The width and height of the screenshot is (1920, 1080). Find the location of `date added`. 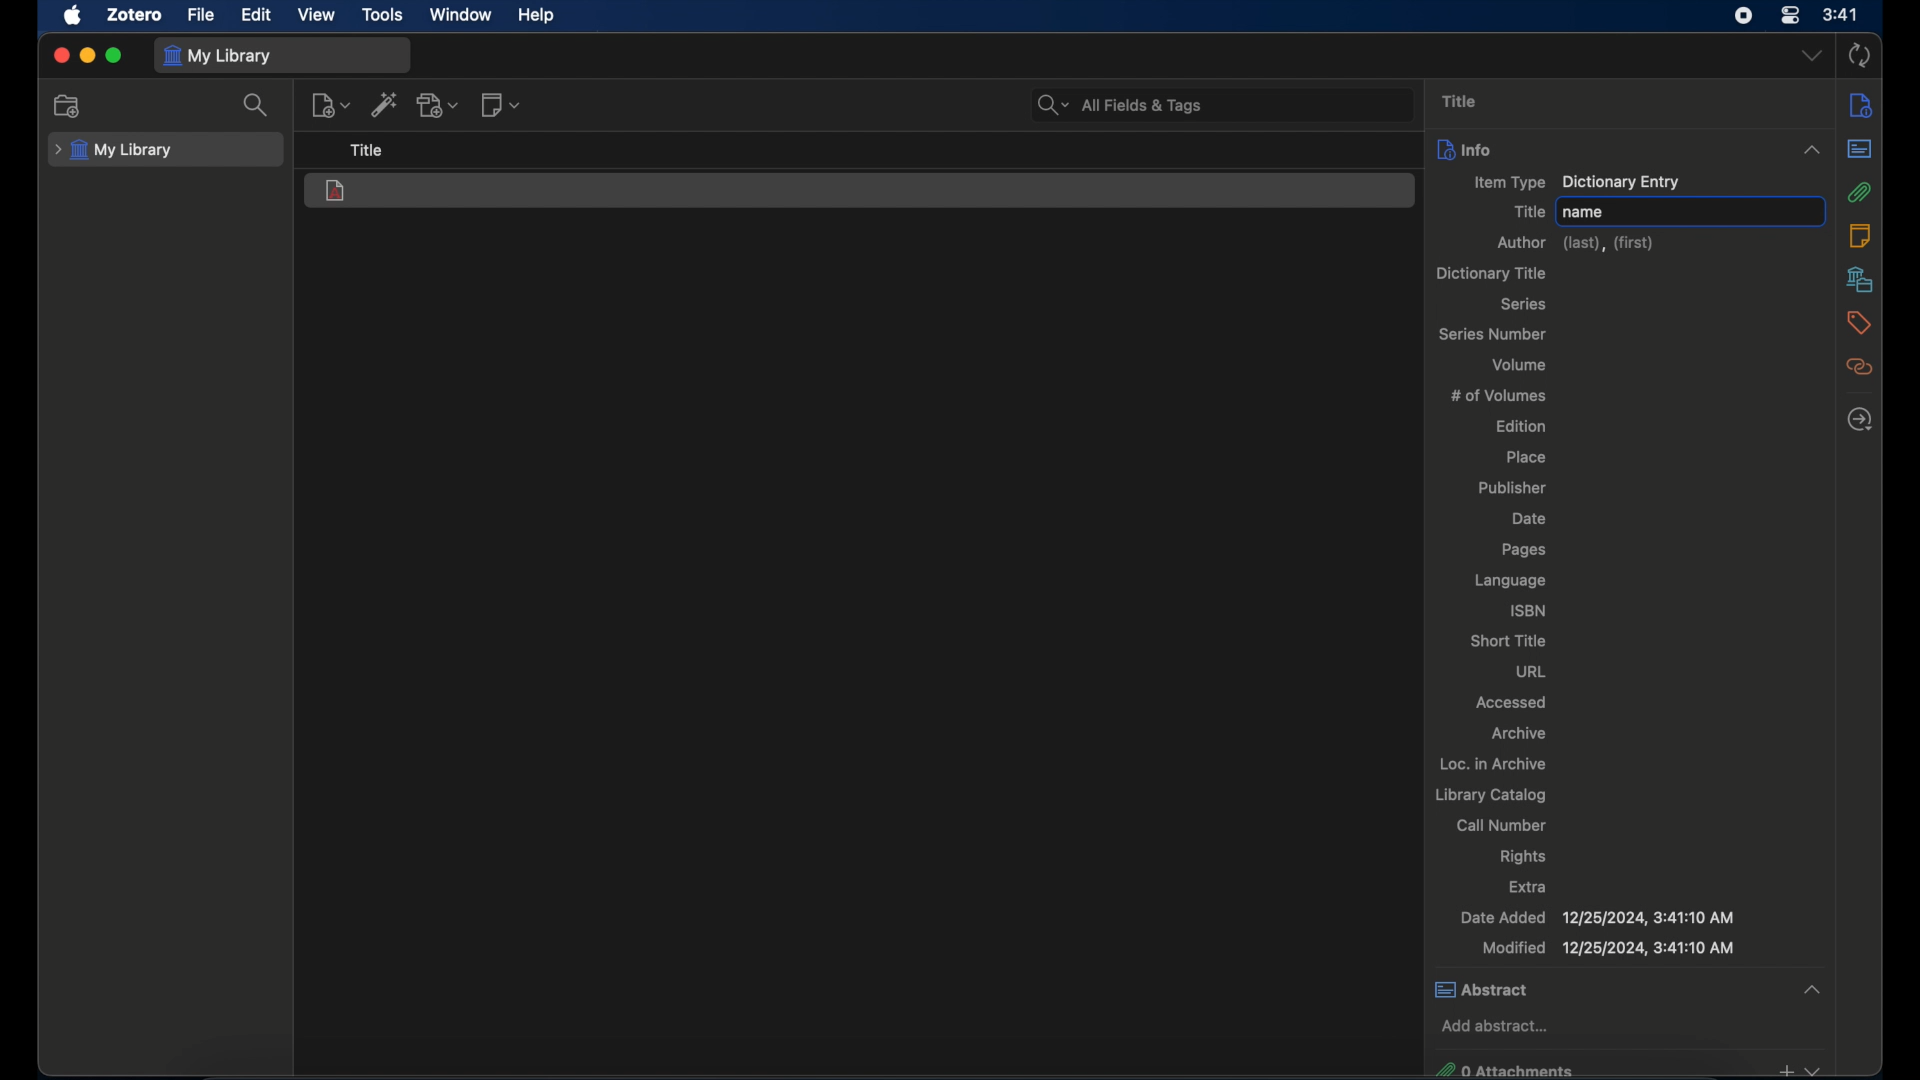

date added is located at coordinates (1598, 918).